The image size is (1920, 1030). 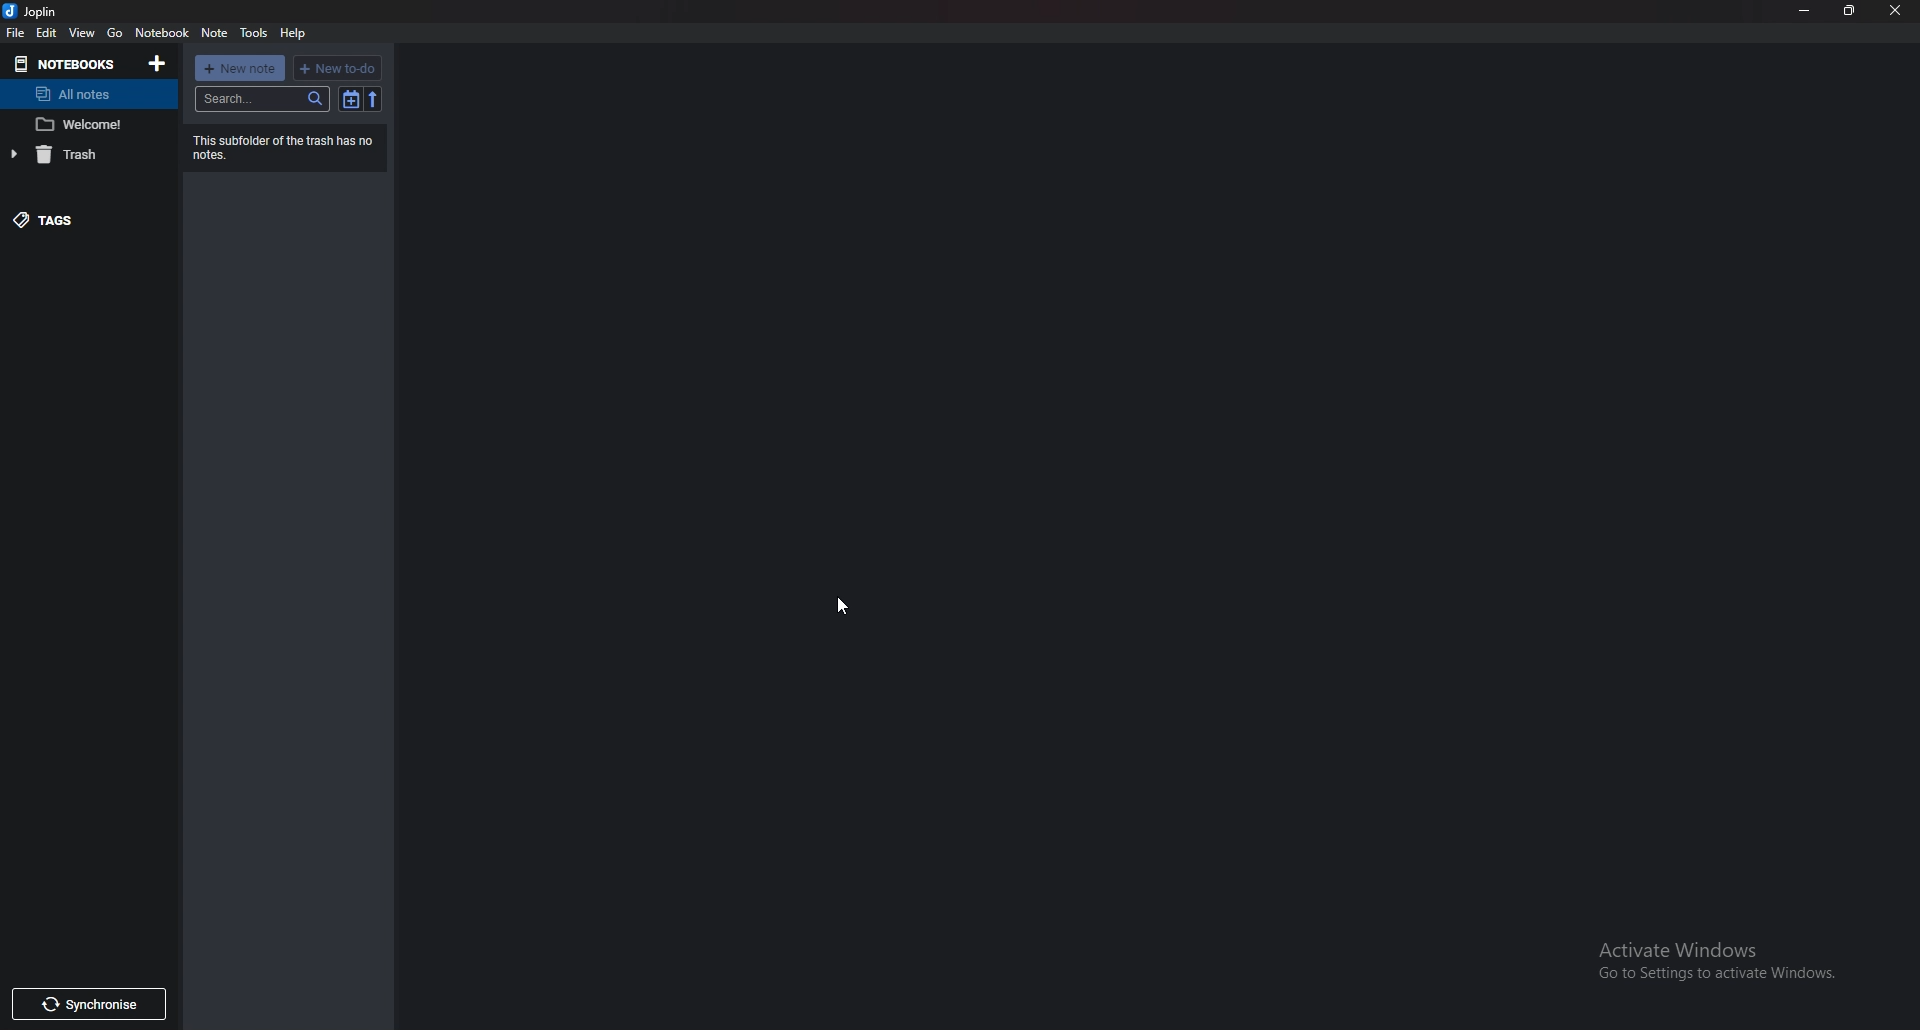 What do you see at coordinates (339, 68) in the screenshot?
I see `New to do` at bounding box center [339, 68].